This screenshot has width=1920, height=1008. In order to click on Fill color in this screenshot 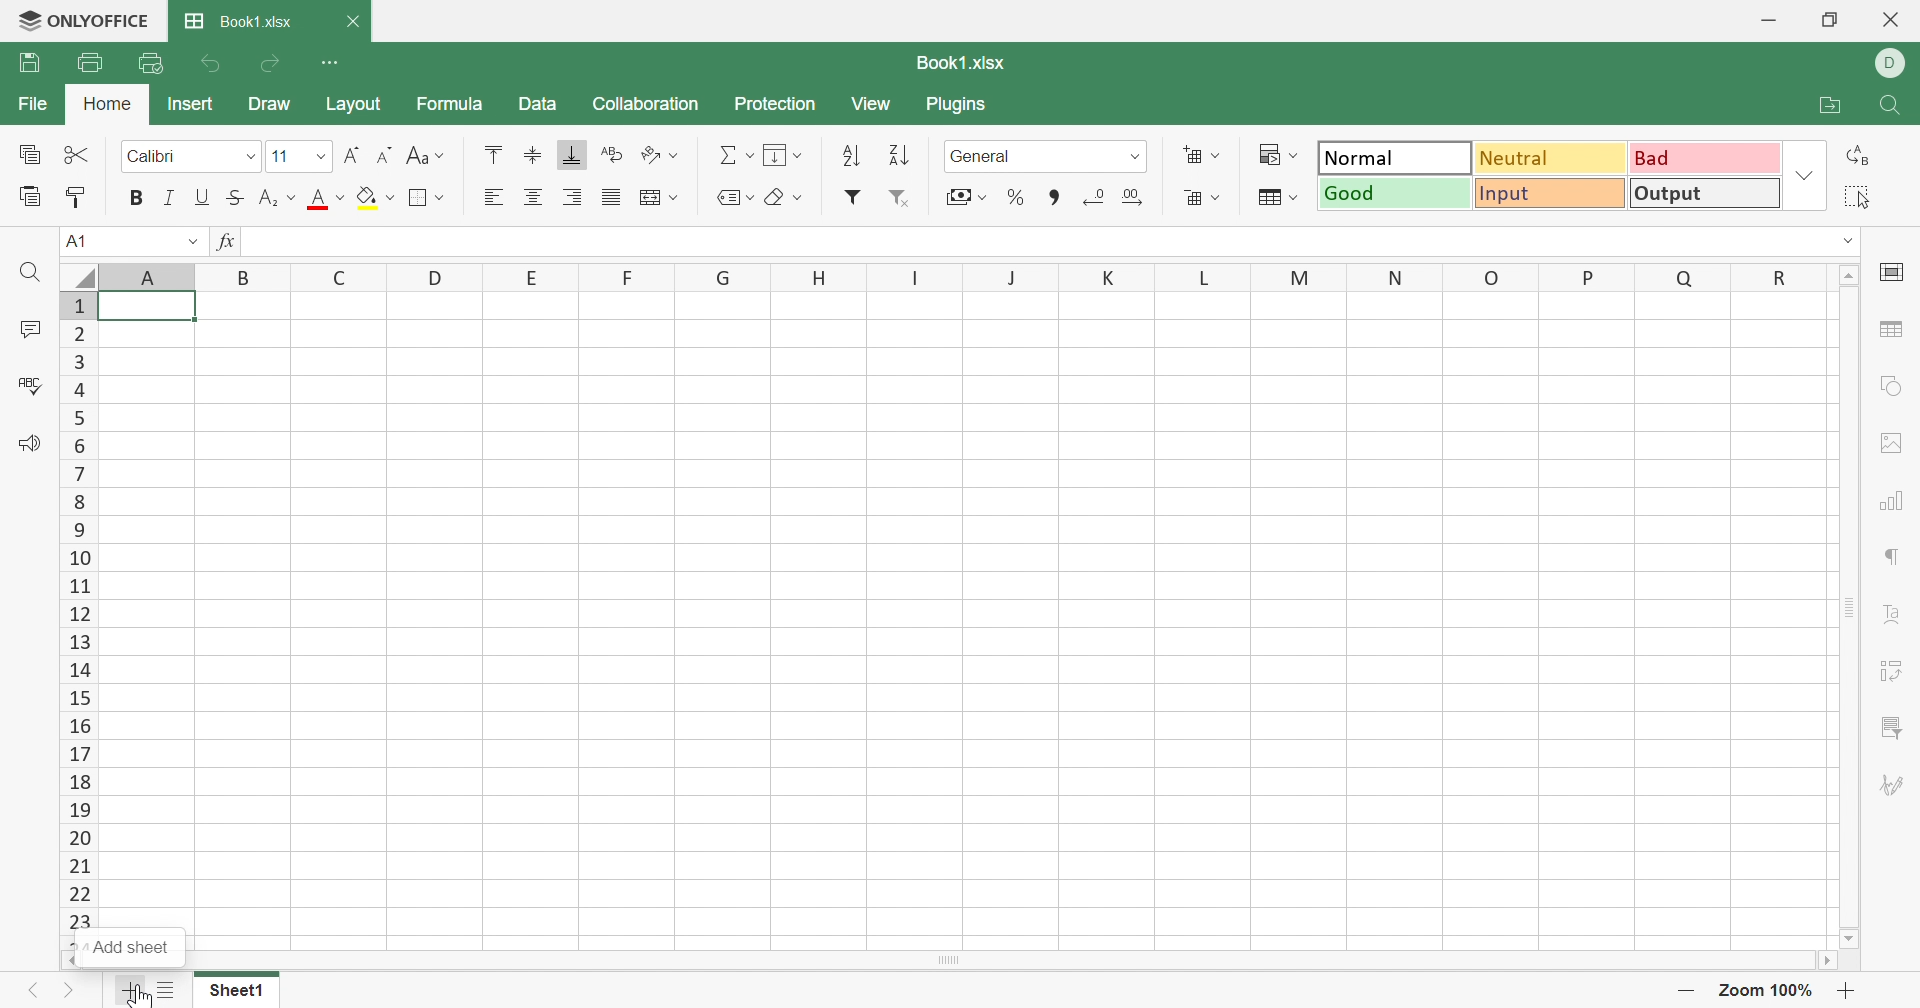, I will do `click(383, 200)`.